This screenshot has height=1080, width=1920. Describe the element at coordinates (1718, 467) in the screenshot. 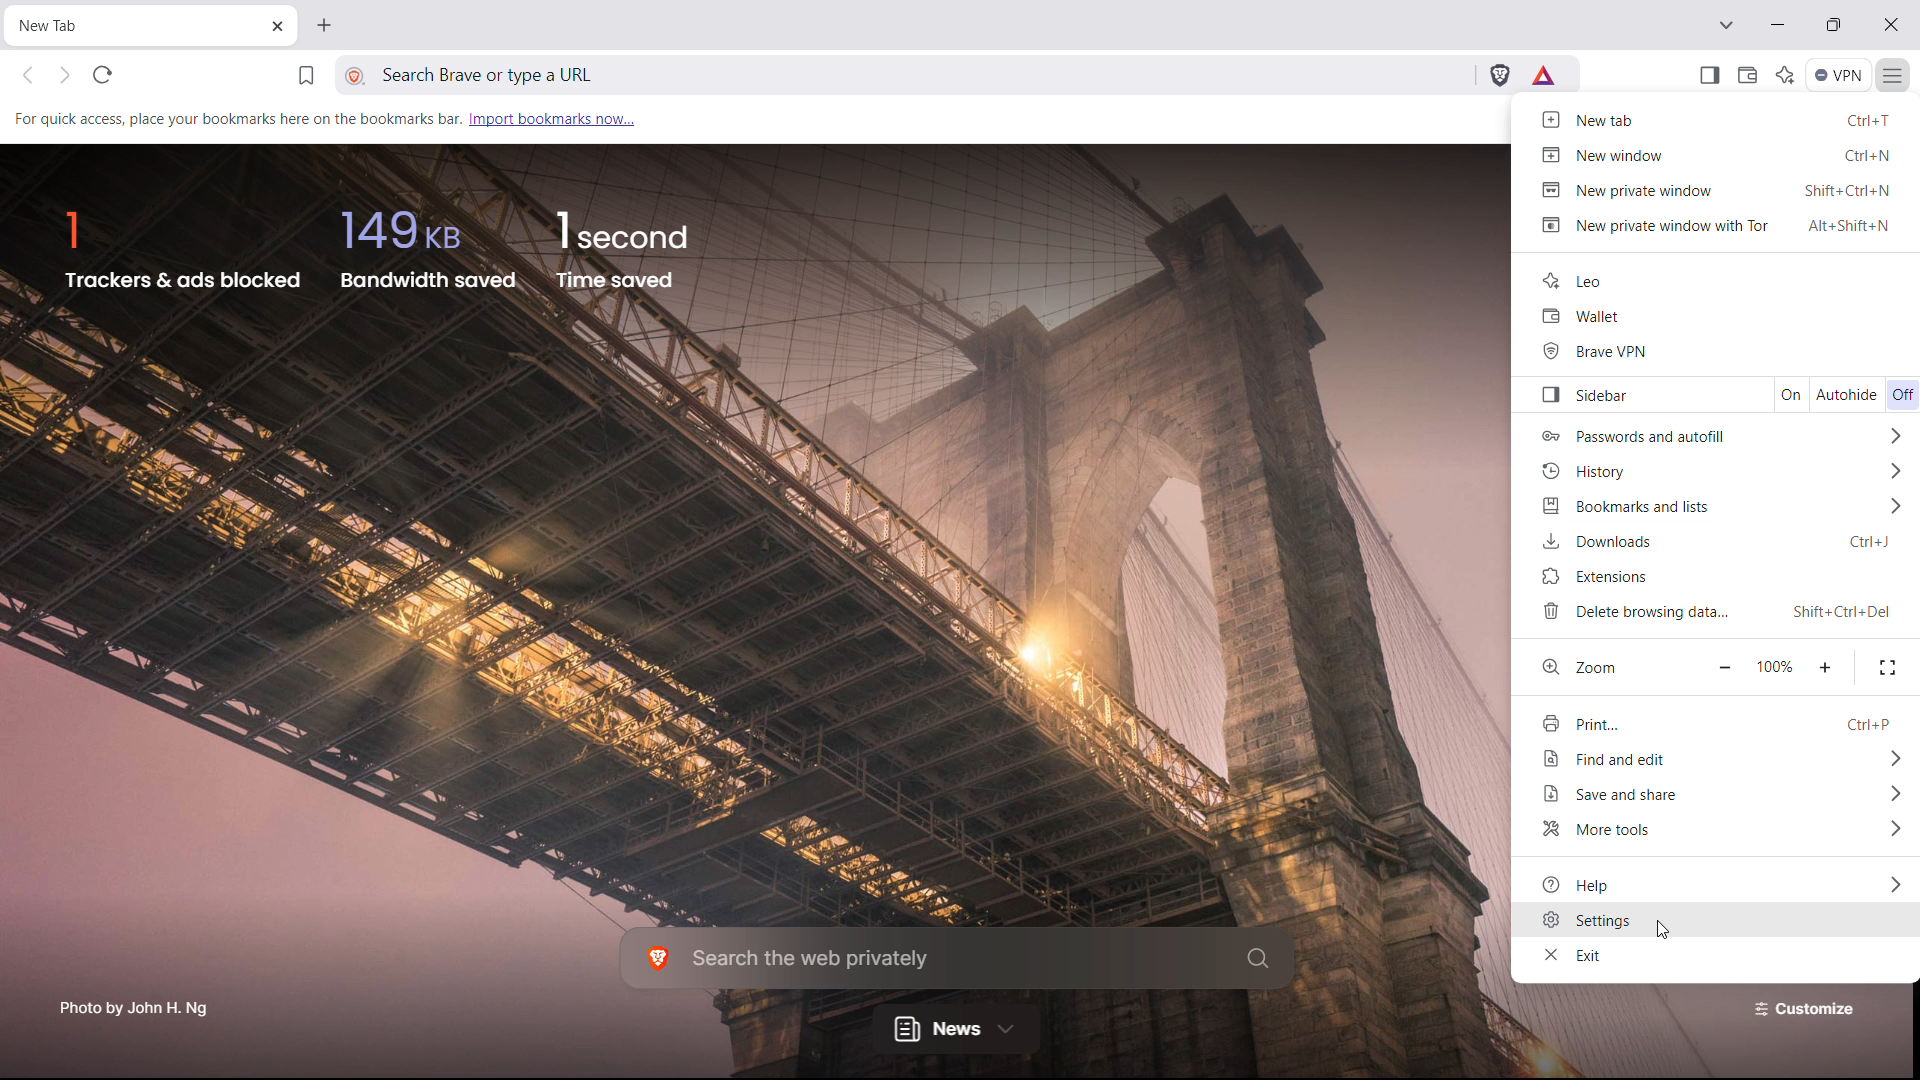

I see `history` at that location.